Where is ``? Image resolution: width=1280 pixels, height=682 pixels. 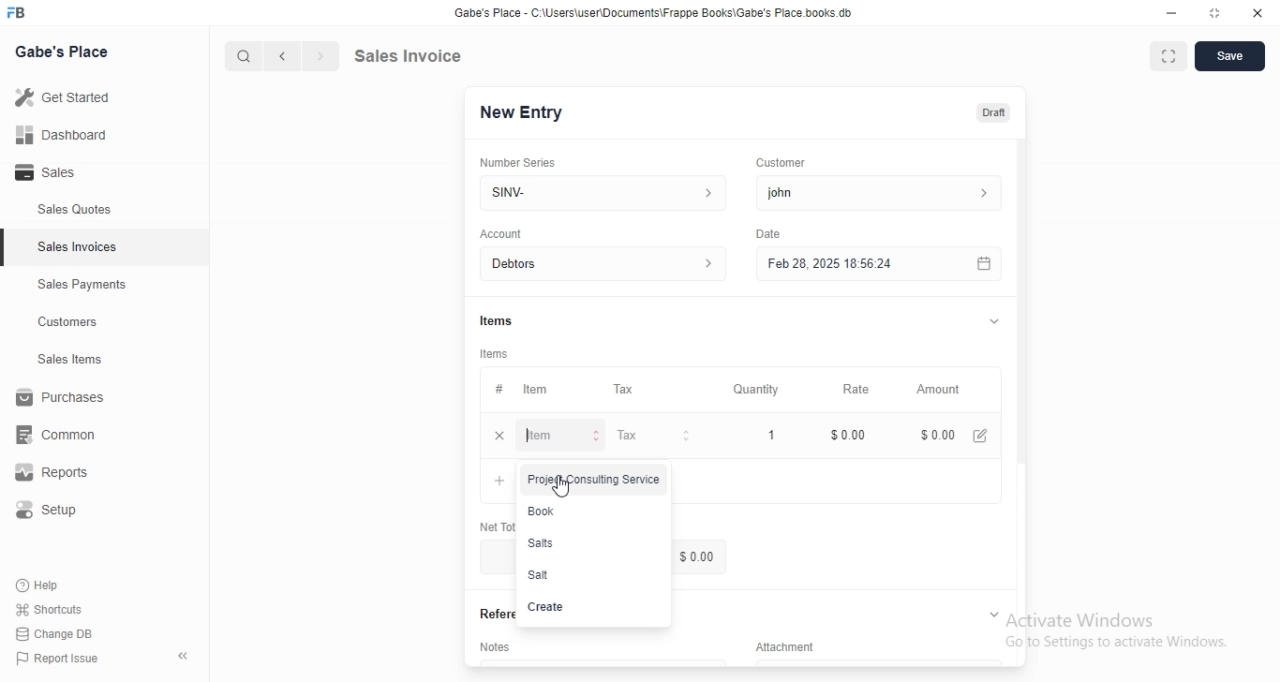
 is located at coordinates (498, 389).